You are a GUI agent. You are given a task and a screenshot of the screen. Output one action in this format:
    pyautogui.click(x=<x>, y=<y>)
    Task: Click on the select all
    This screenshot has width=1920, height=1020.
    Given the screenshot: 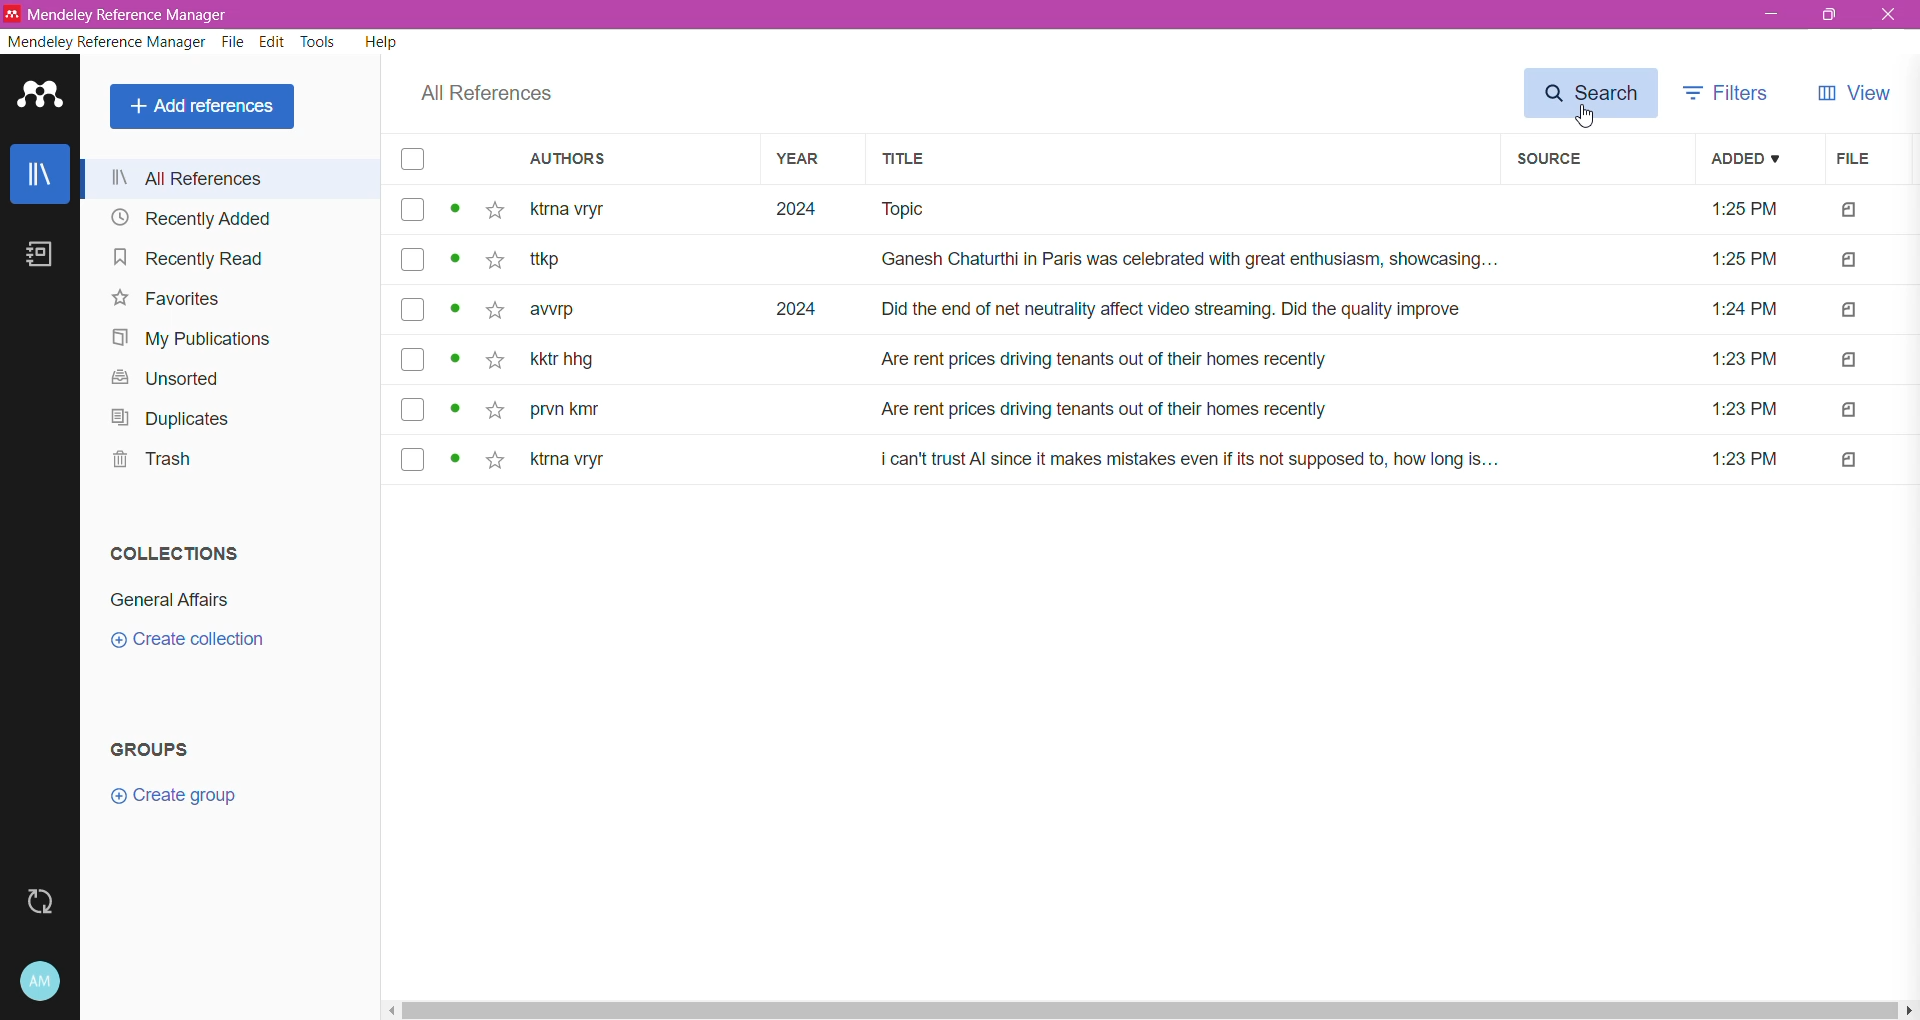 What is the action you would take?
    pyautogui.click(x=414, y=162)
    